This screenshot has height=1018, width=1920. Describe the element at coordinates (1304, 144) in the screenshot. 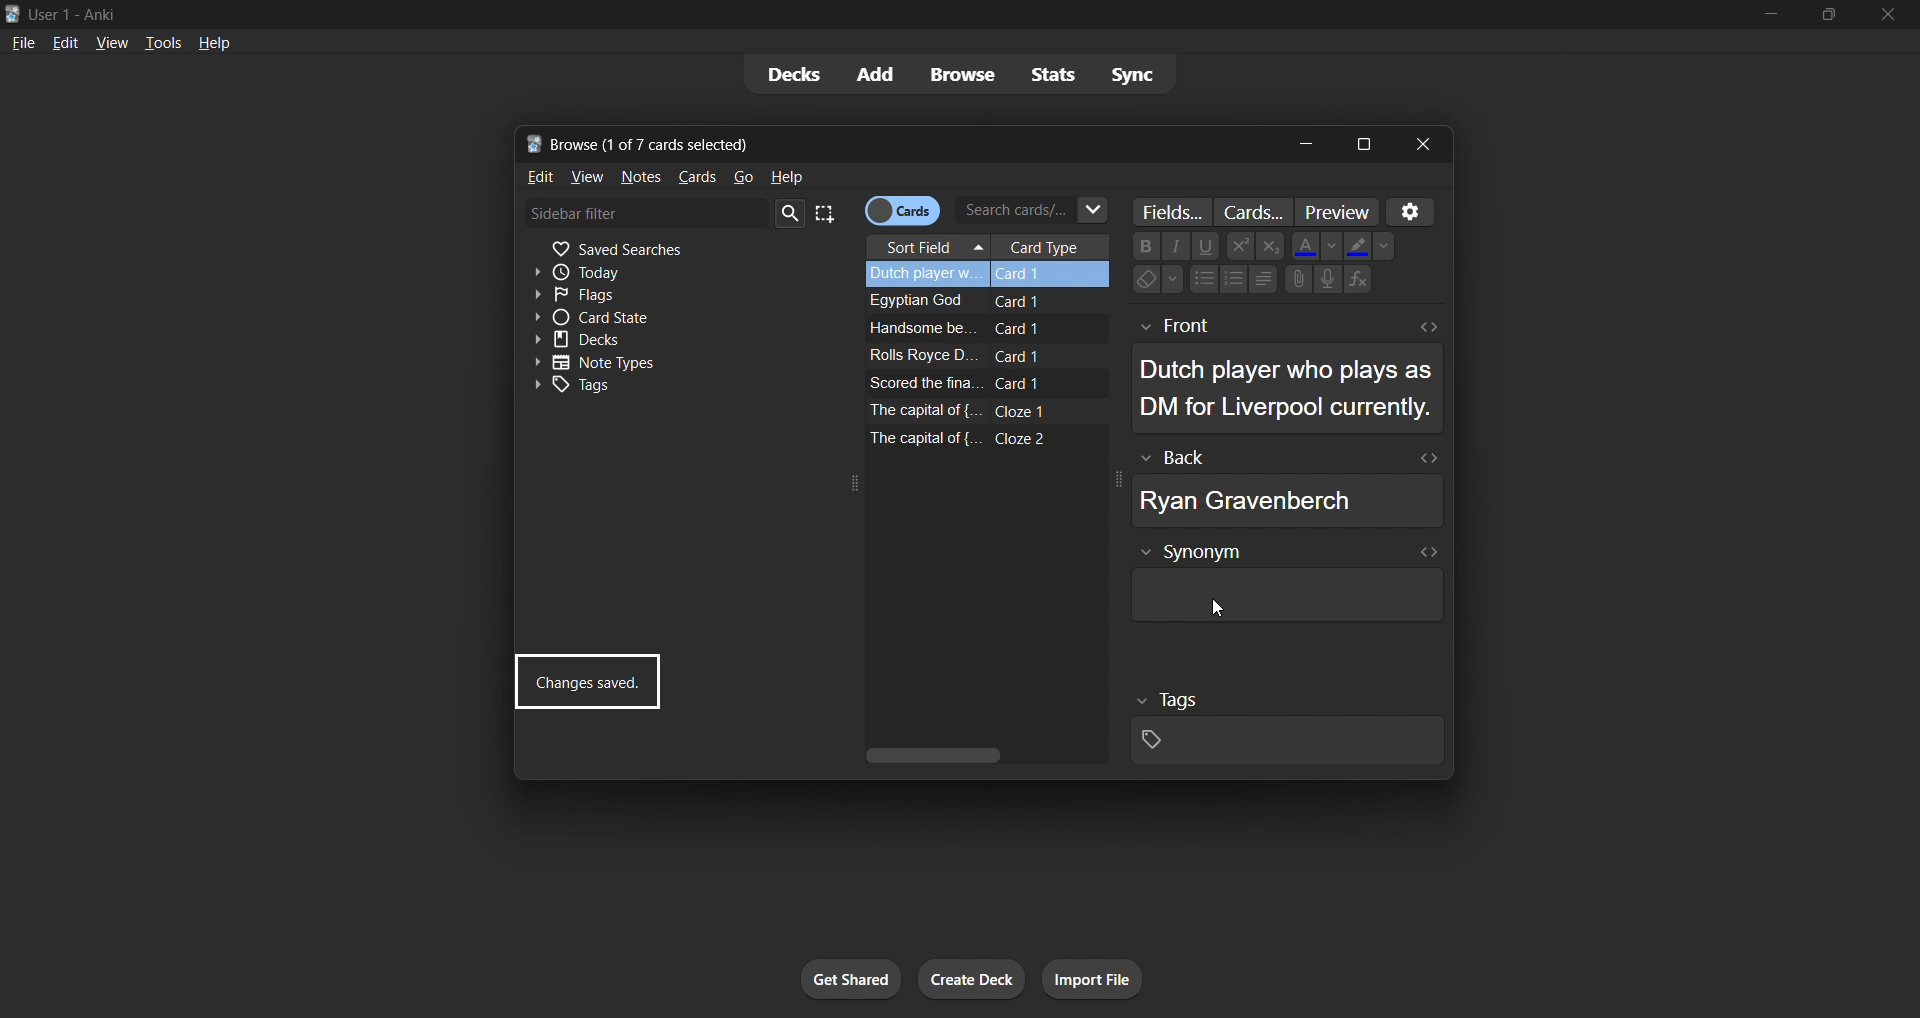

I see `minimize` at that location.